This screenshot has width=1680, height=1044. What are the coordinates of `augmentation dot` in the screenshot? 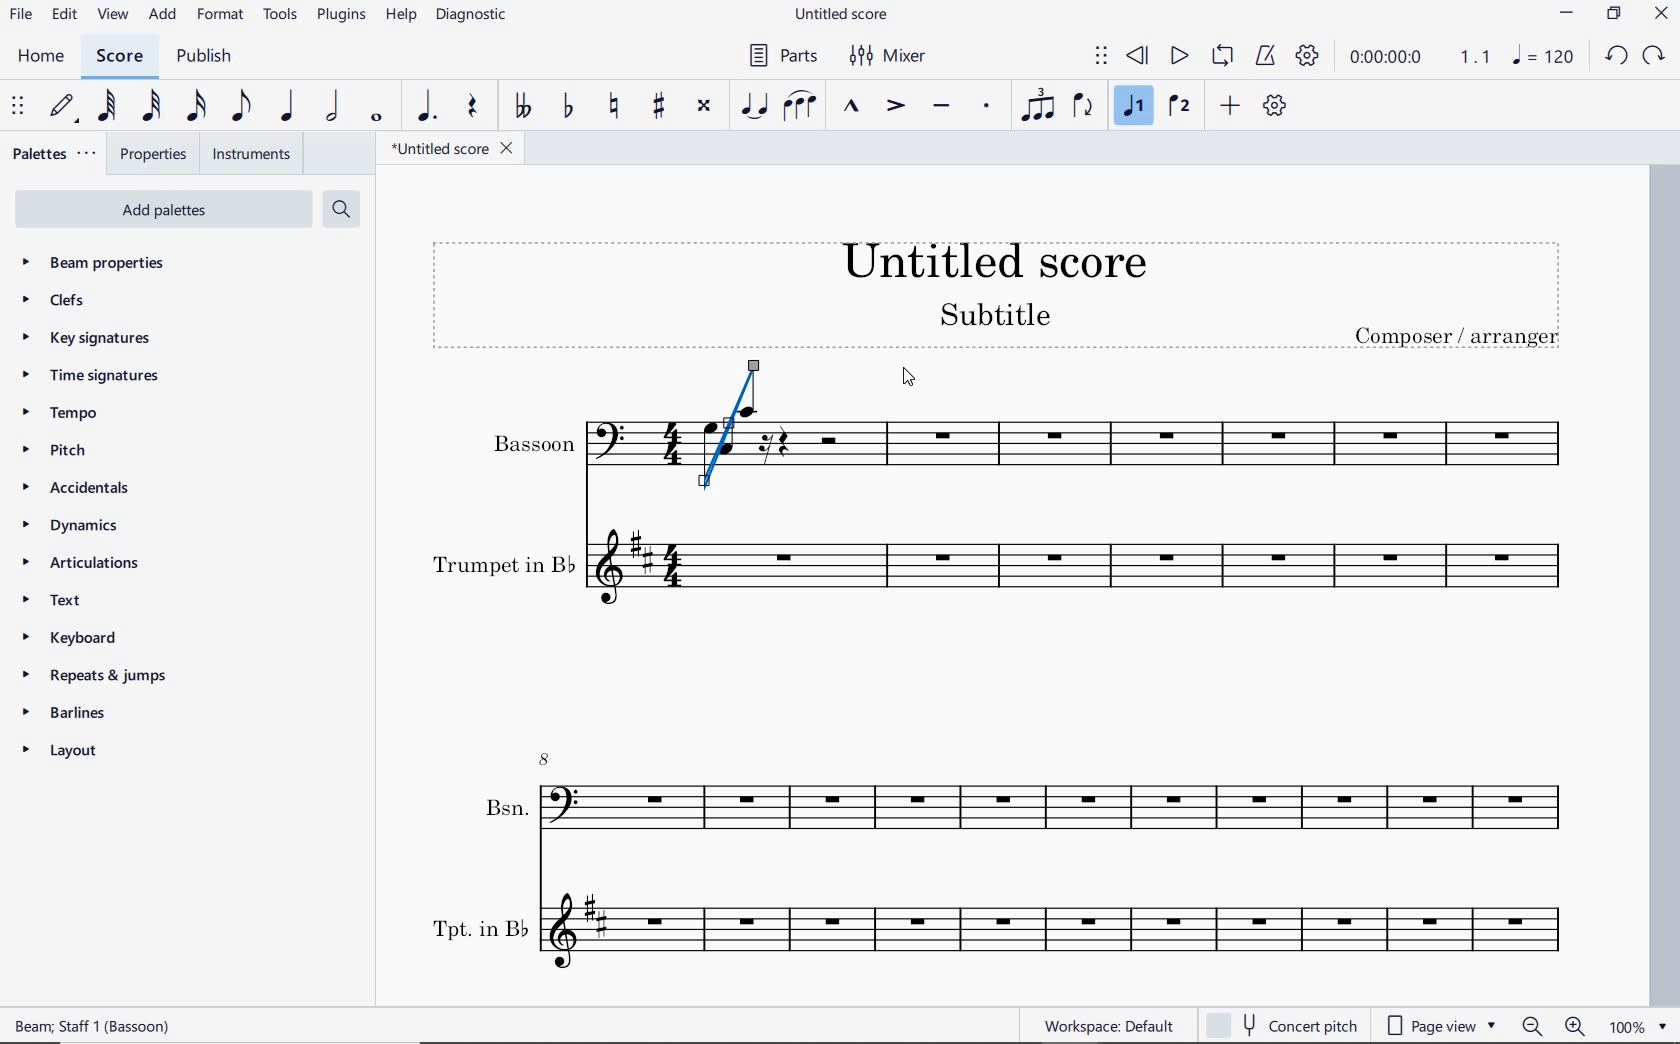 It's located at (427, 105).